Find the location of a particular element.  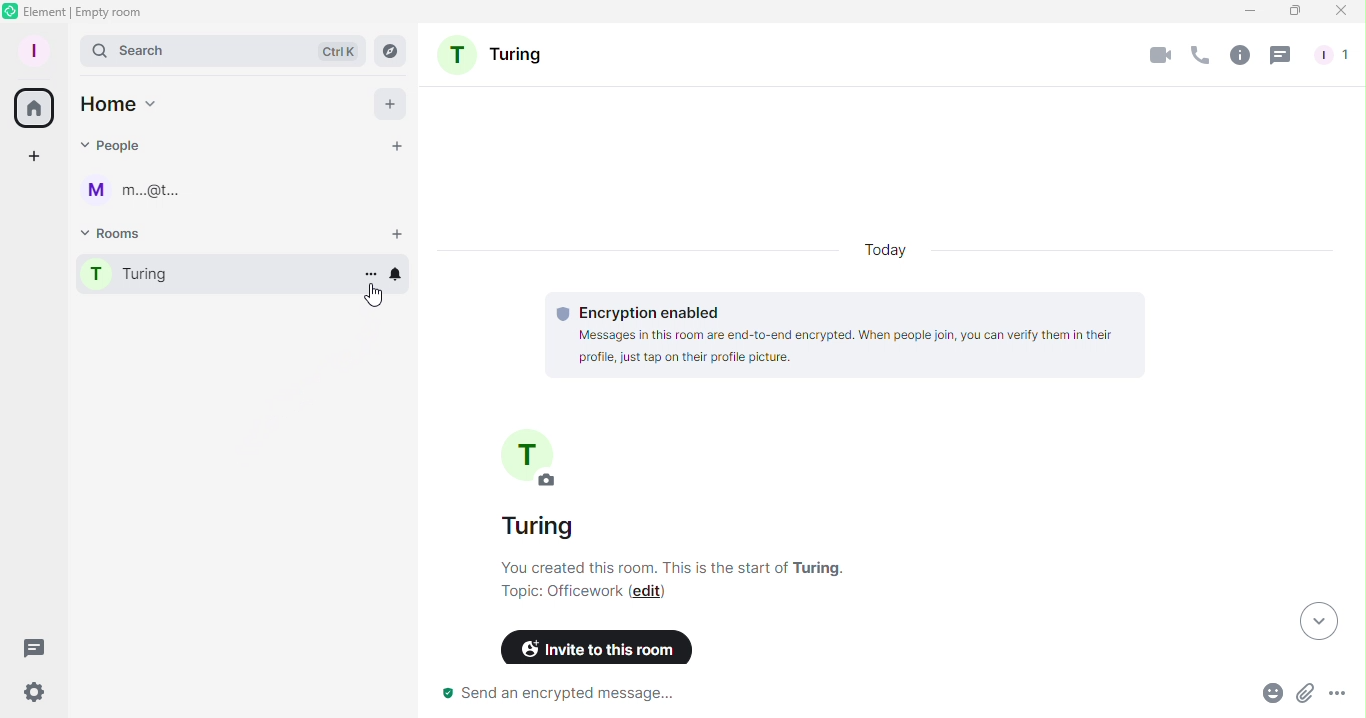

Home is located at coordinates (133, 102).